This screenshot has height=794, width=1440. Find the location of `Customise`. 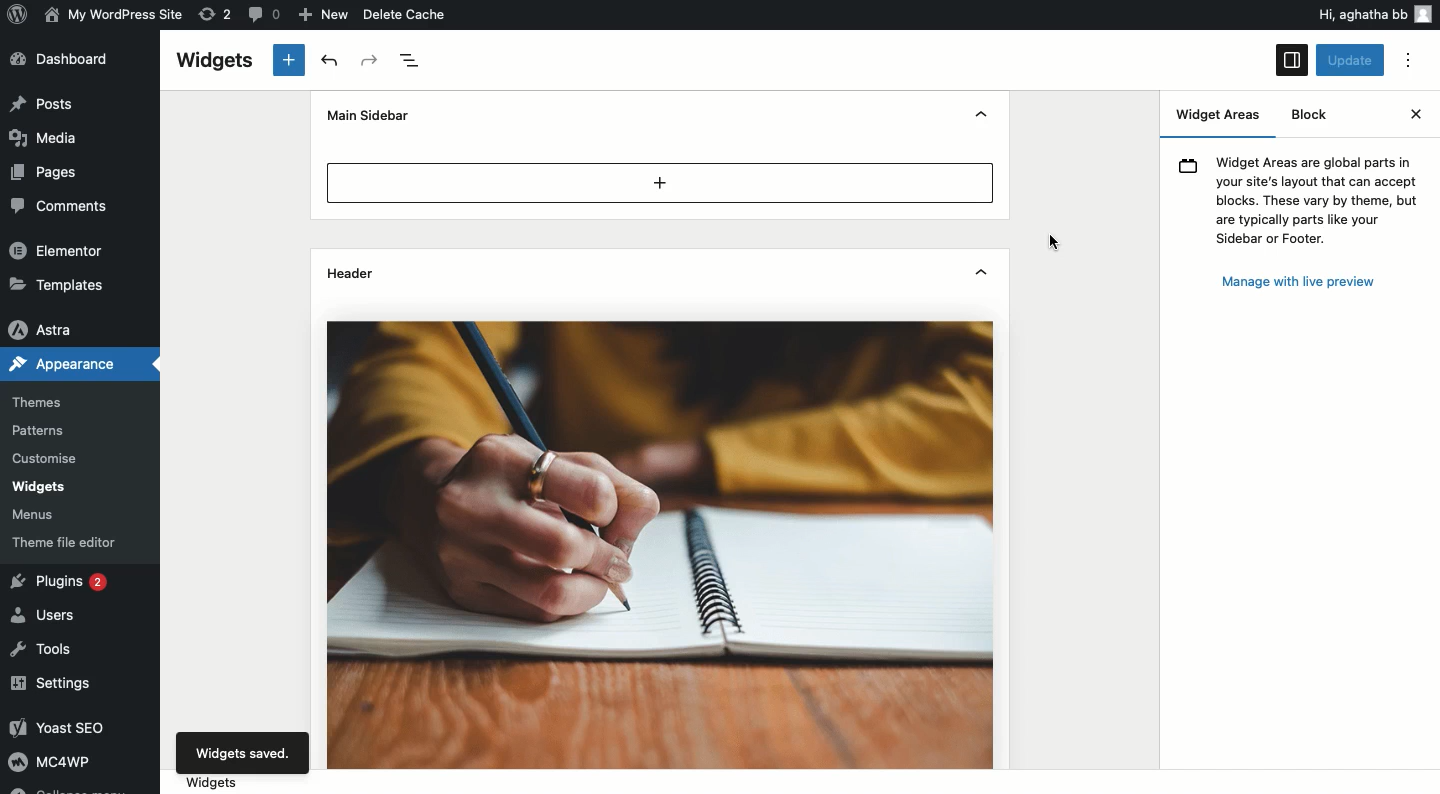

Customise is located at coordinates (42, 461).